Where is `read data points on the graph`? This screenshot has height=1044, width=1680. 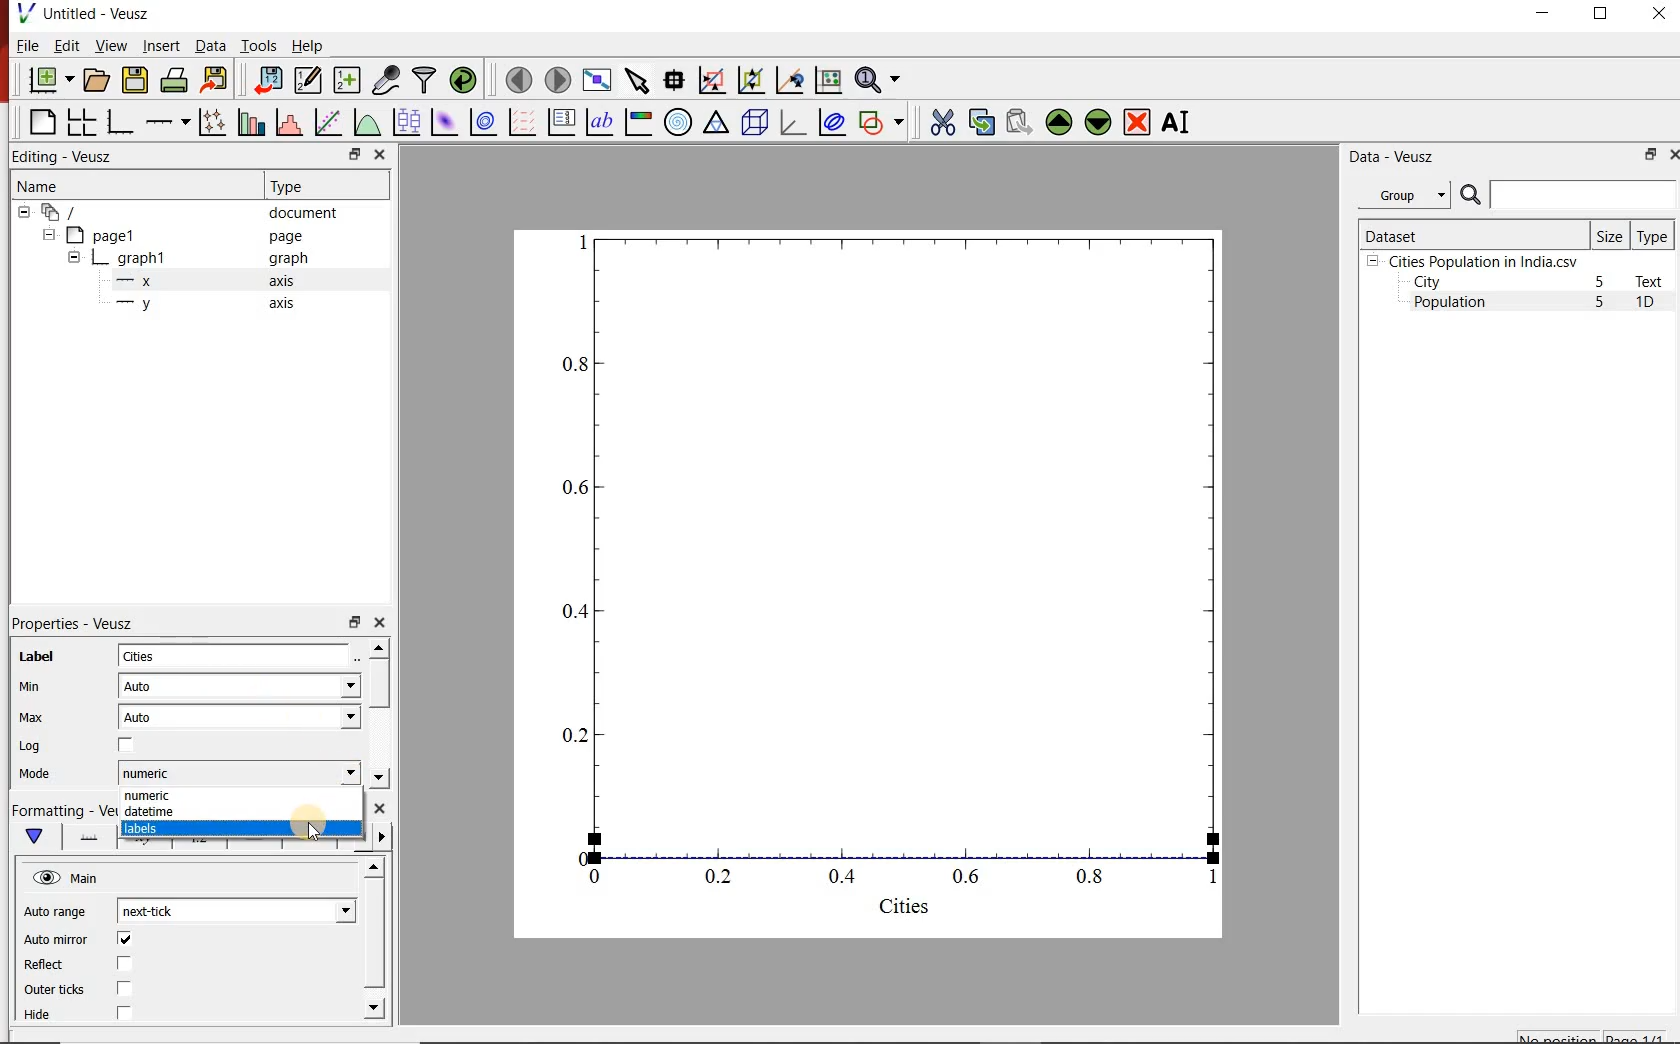 read data points on the graph is located at coordinates (673, 78).